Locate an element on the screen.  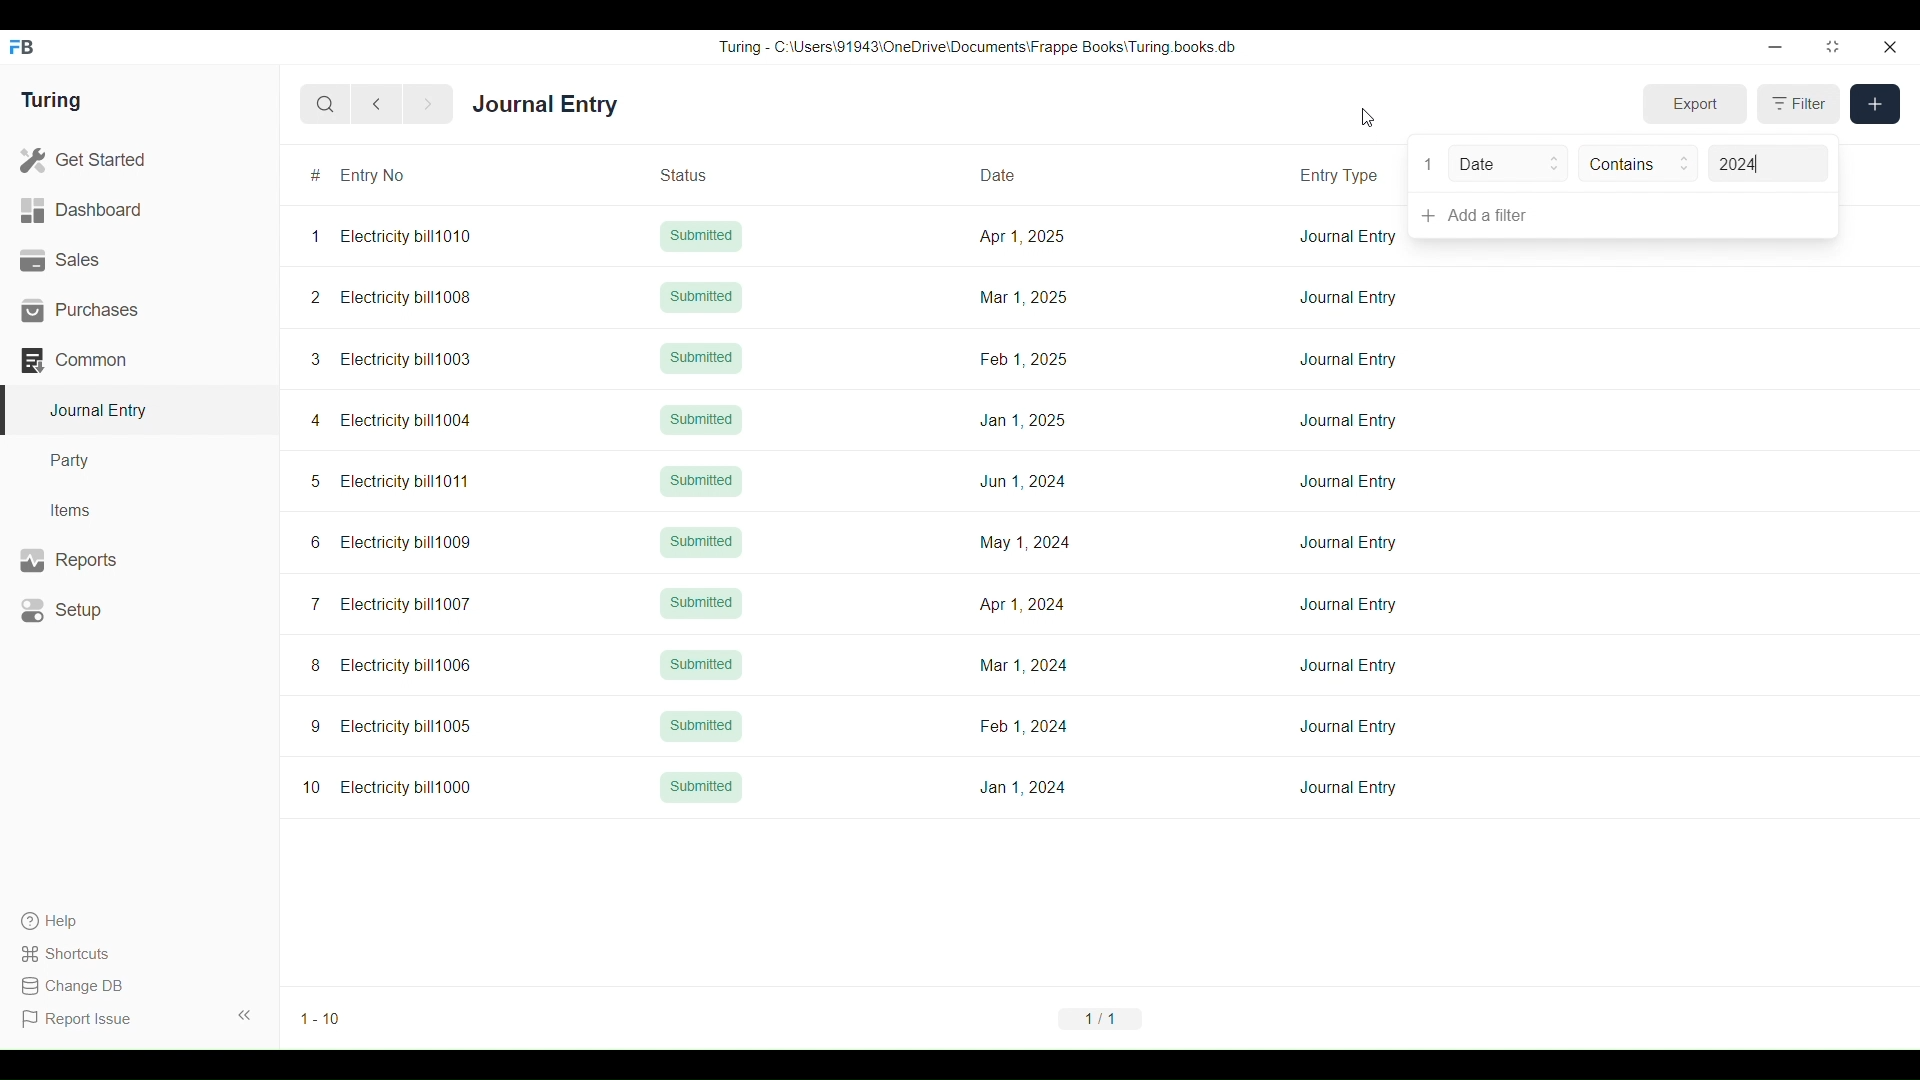
6 Electricity bill1009 is located at coordinates (391, 542).